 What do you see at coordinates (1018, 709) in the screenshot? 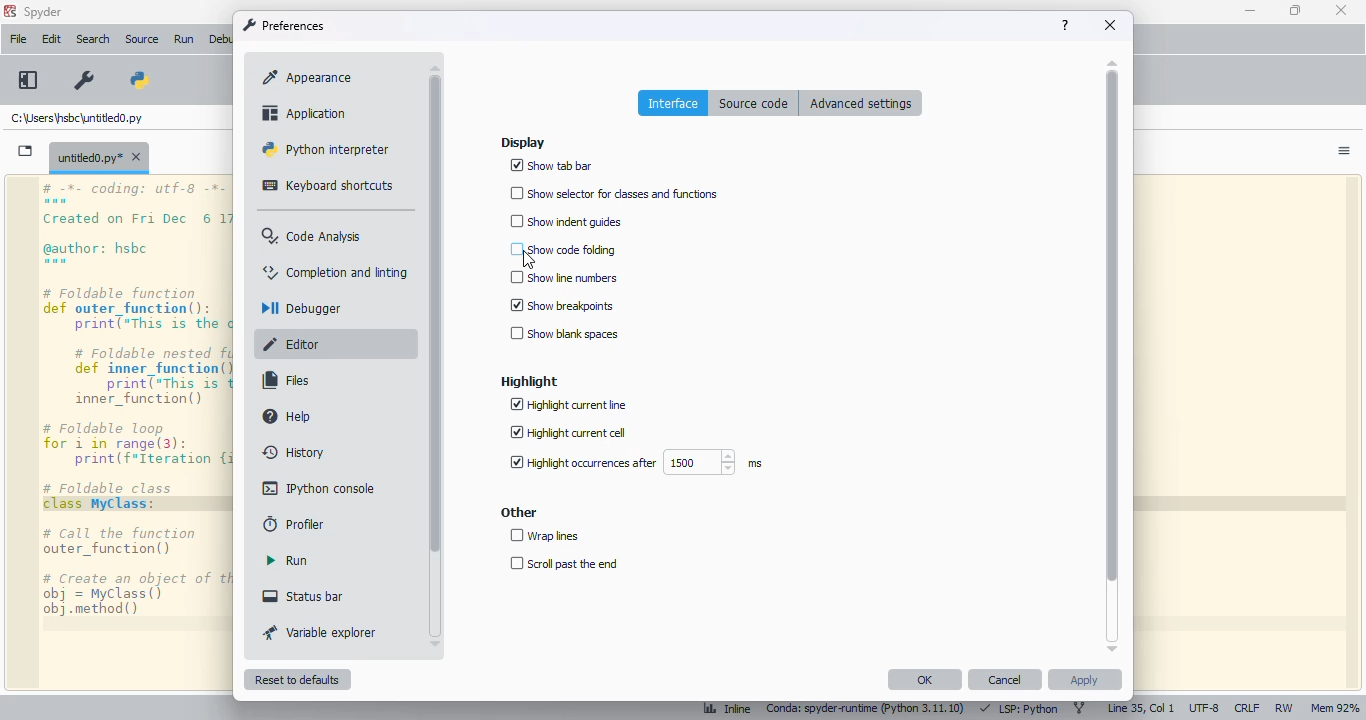
I see `LSP: python` at bounding box center [1018, 709].